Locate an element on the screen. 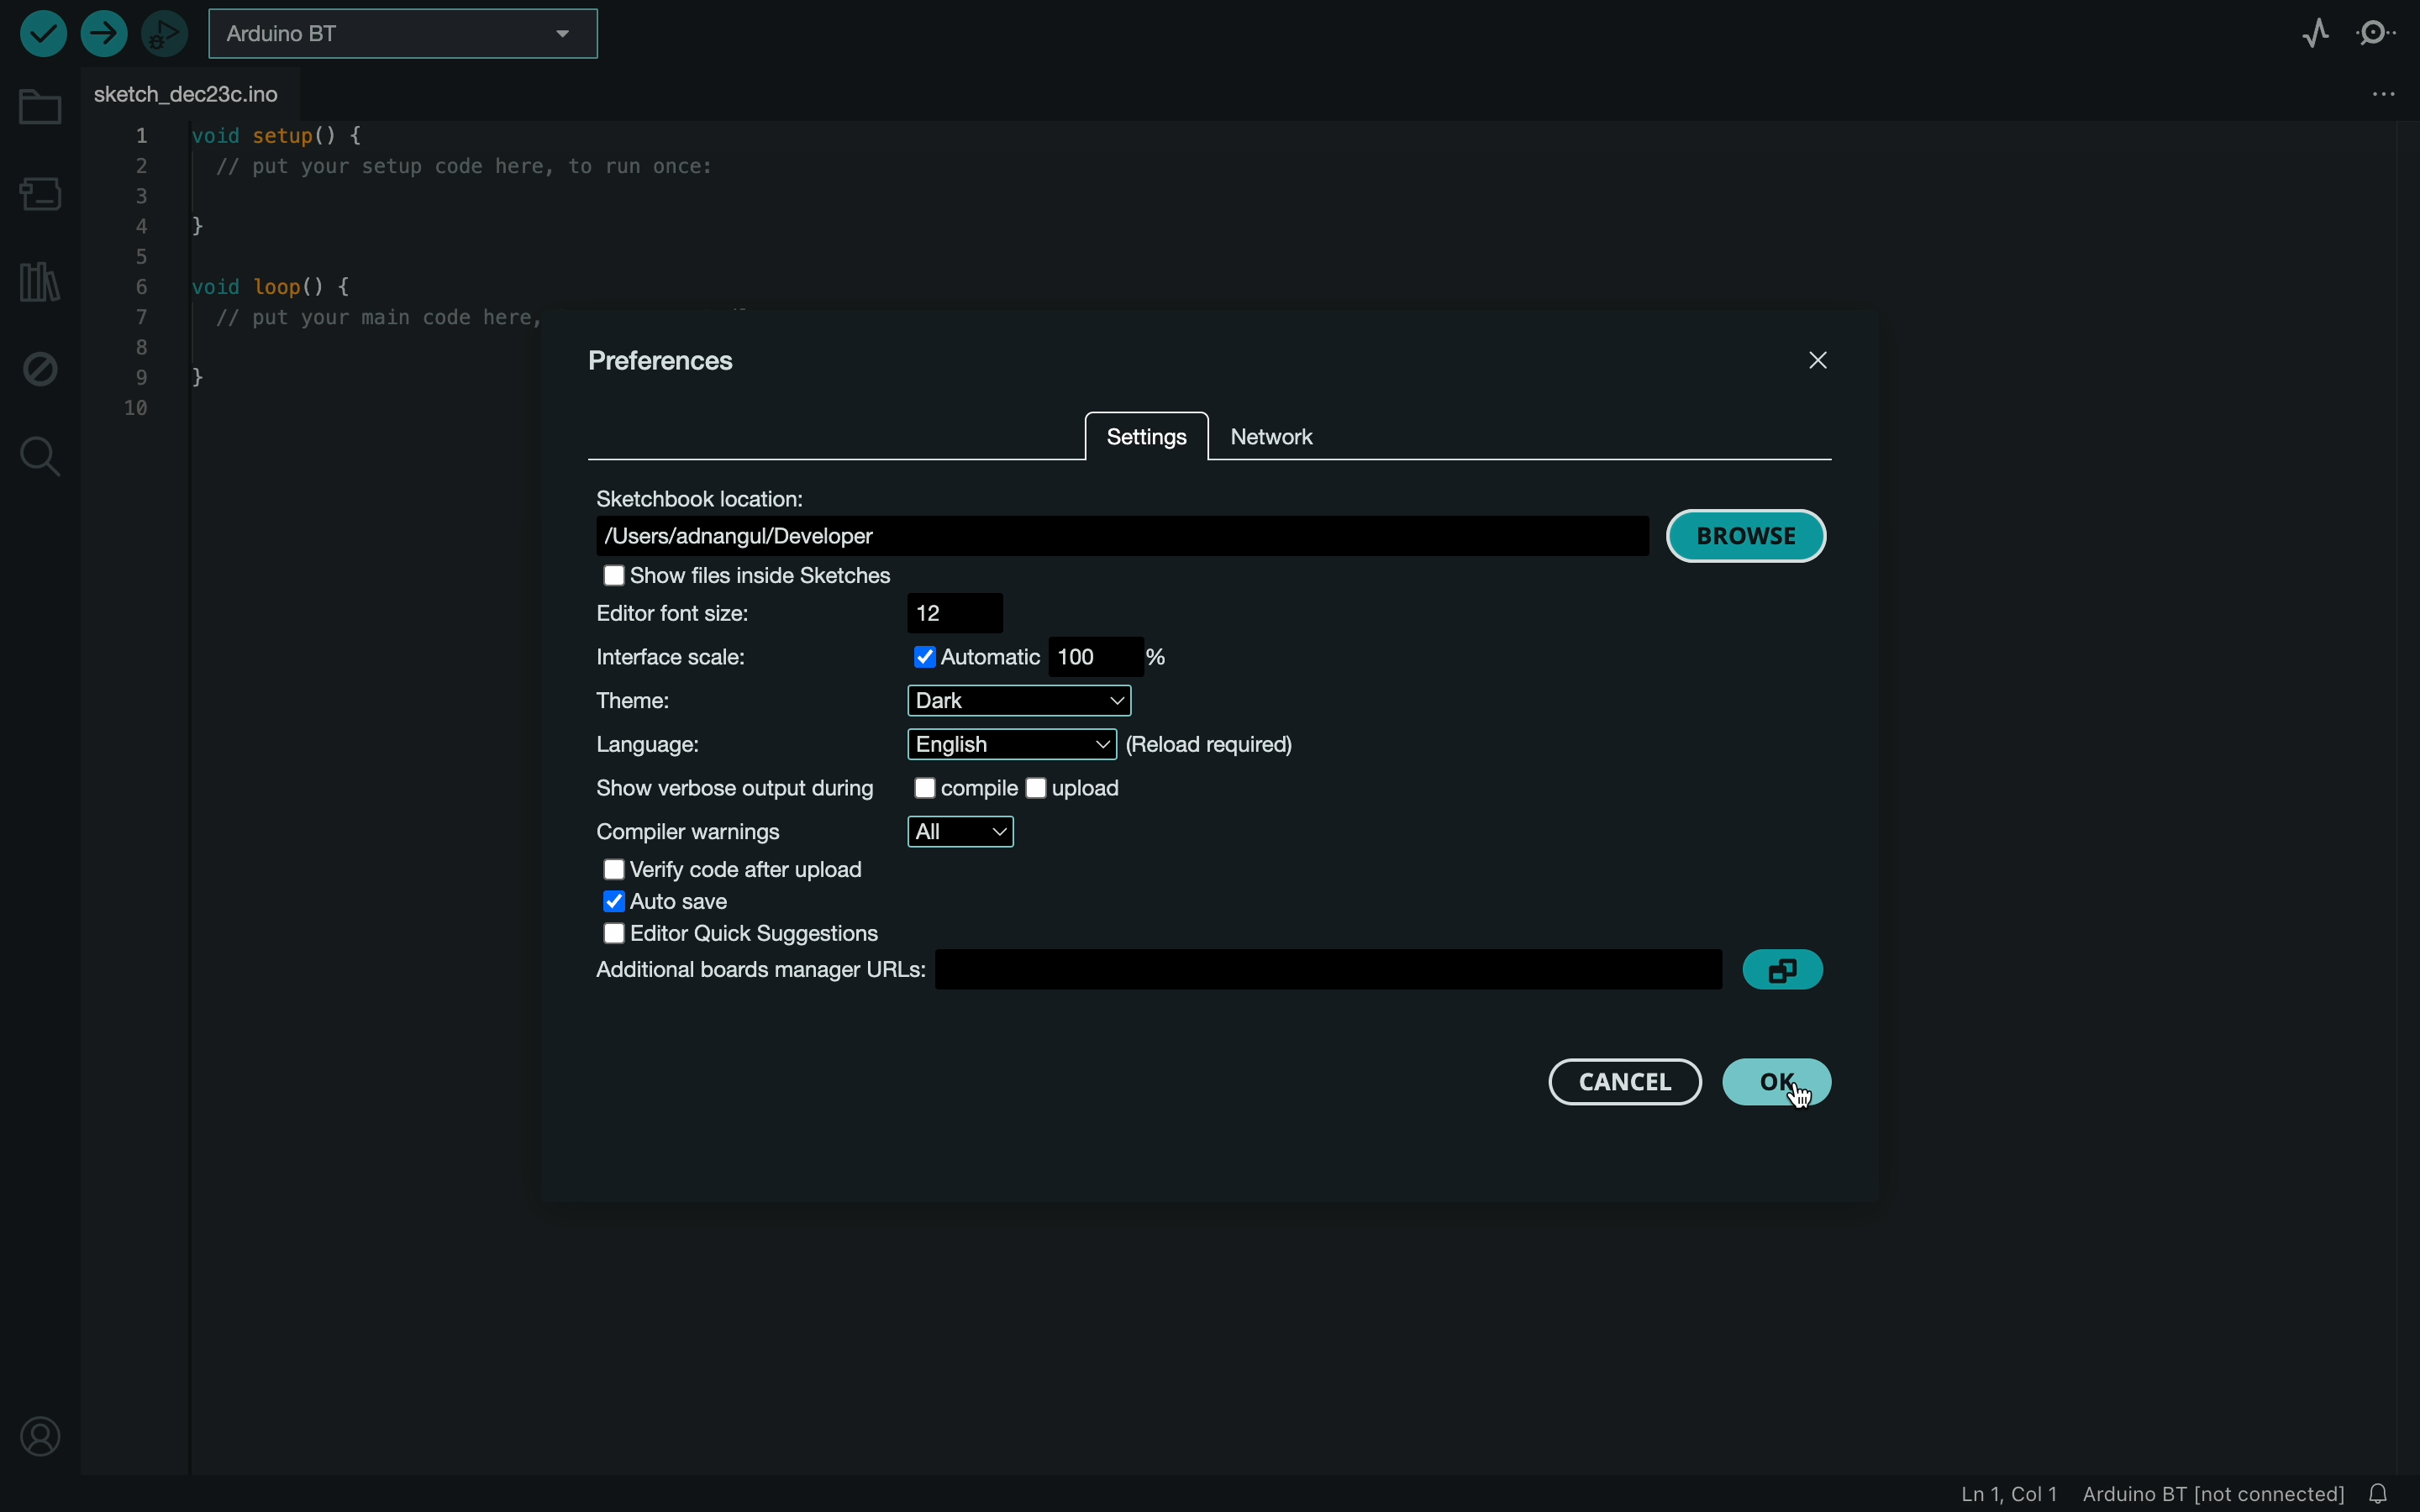 This screenshot has height=1512, width=2420. wditor quick suggestion is located at coordinates (758, 929).